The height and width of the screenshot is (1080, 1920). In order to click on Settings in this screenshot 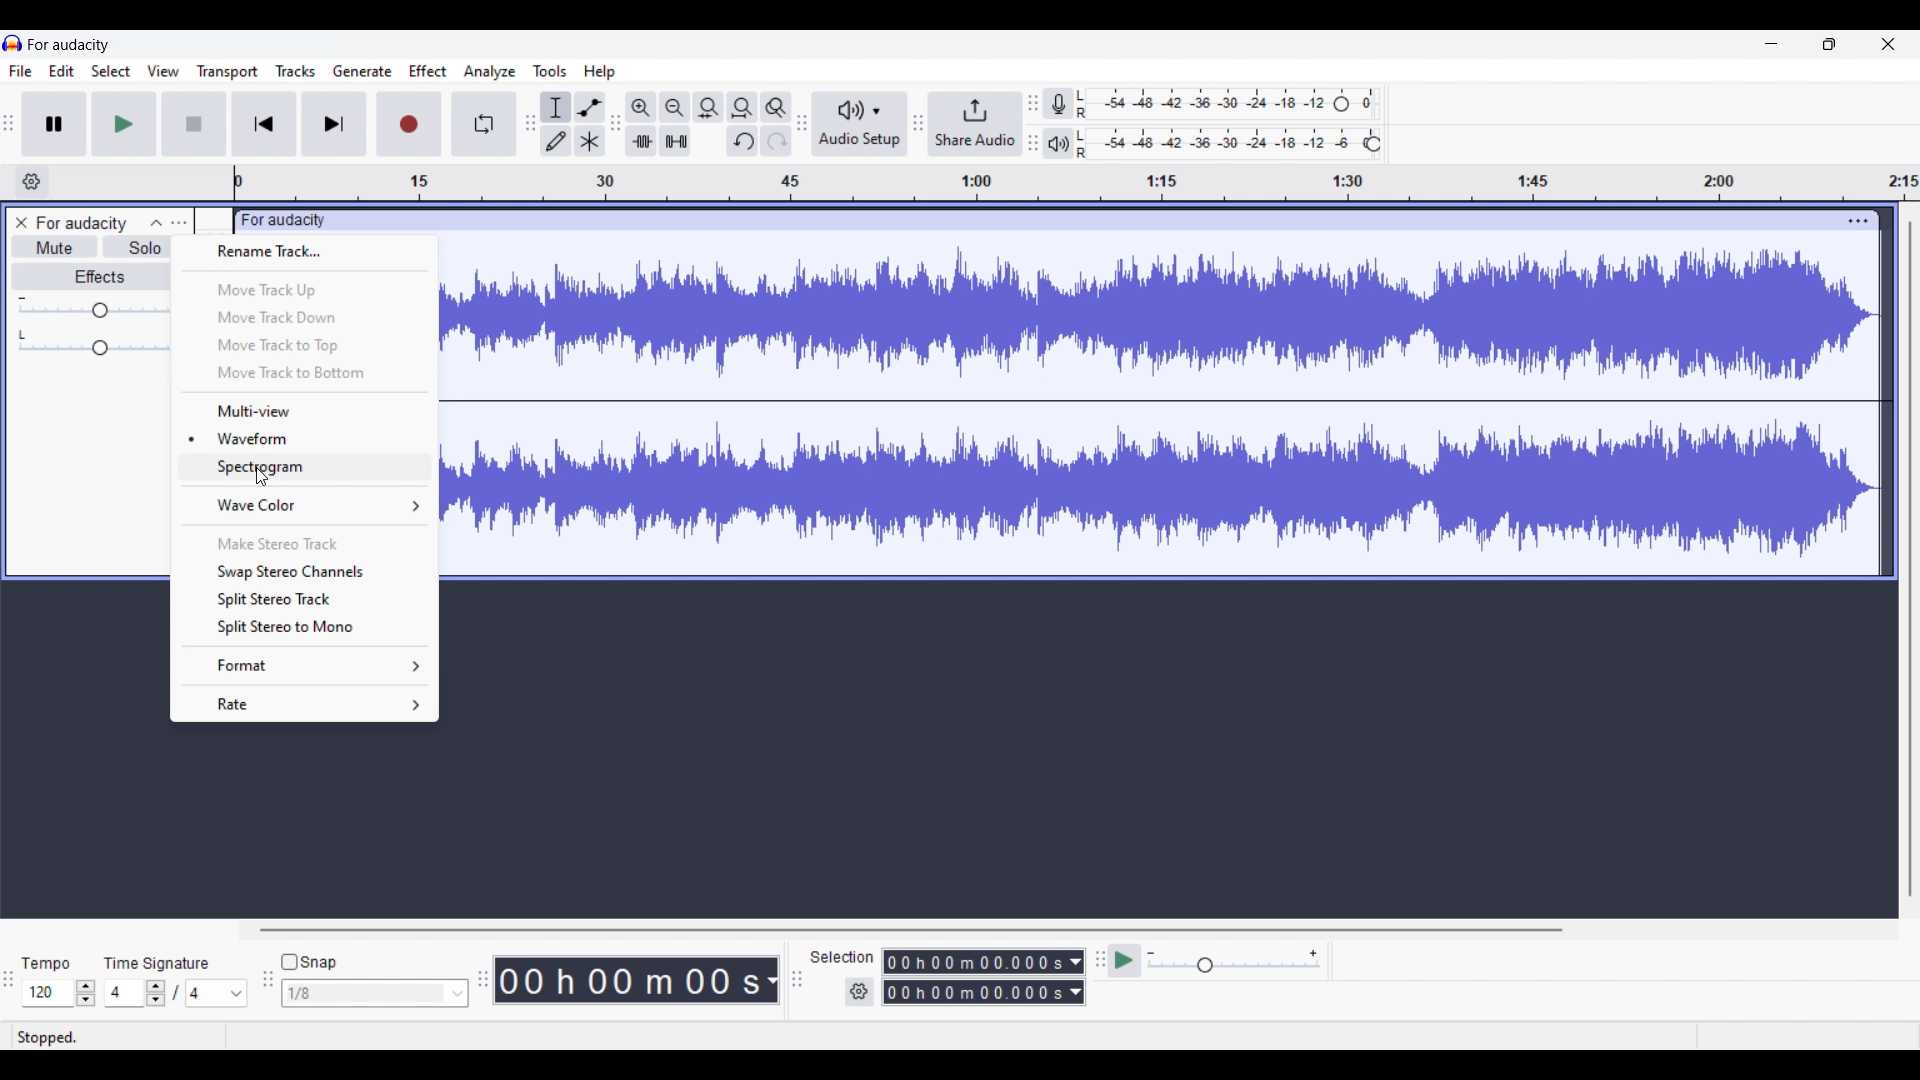, I will do `click(859, 992)`.